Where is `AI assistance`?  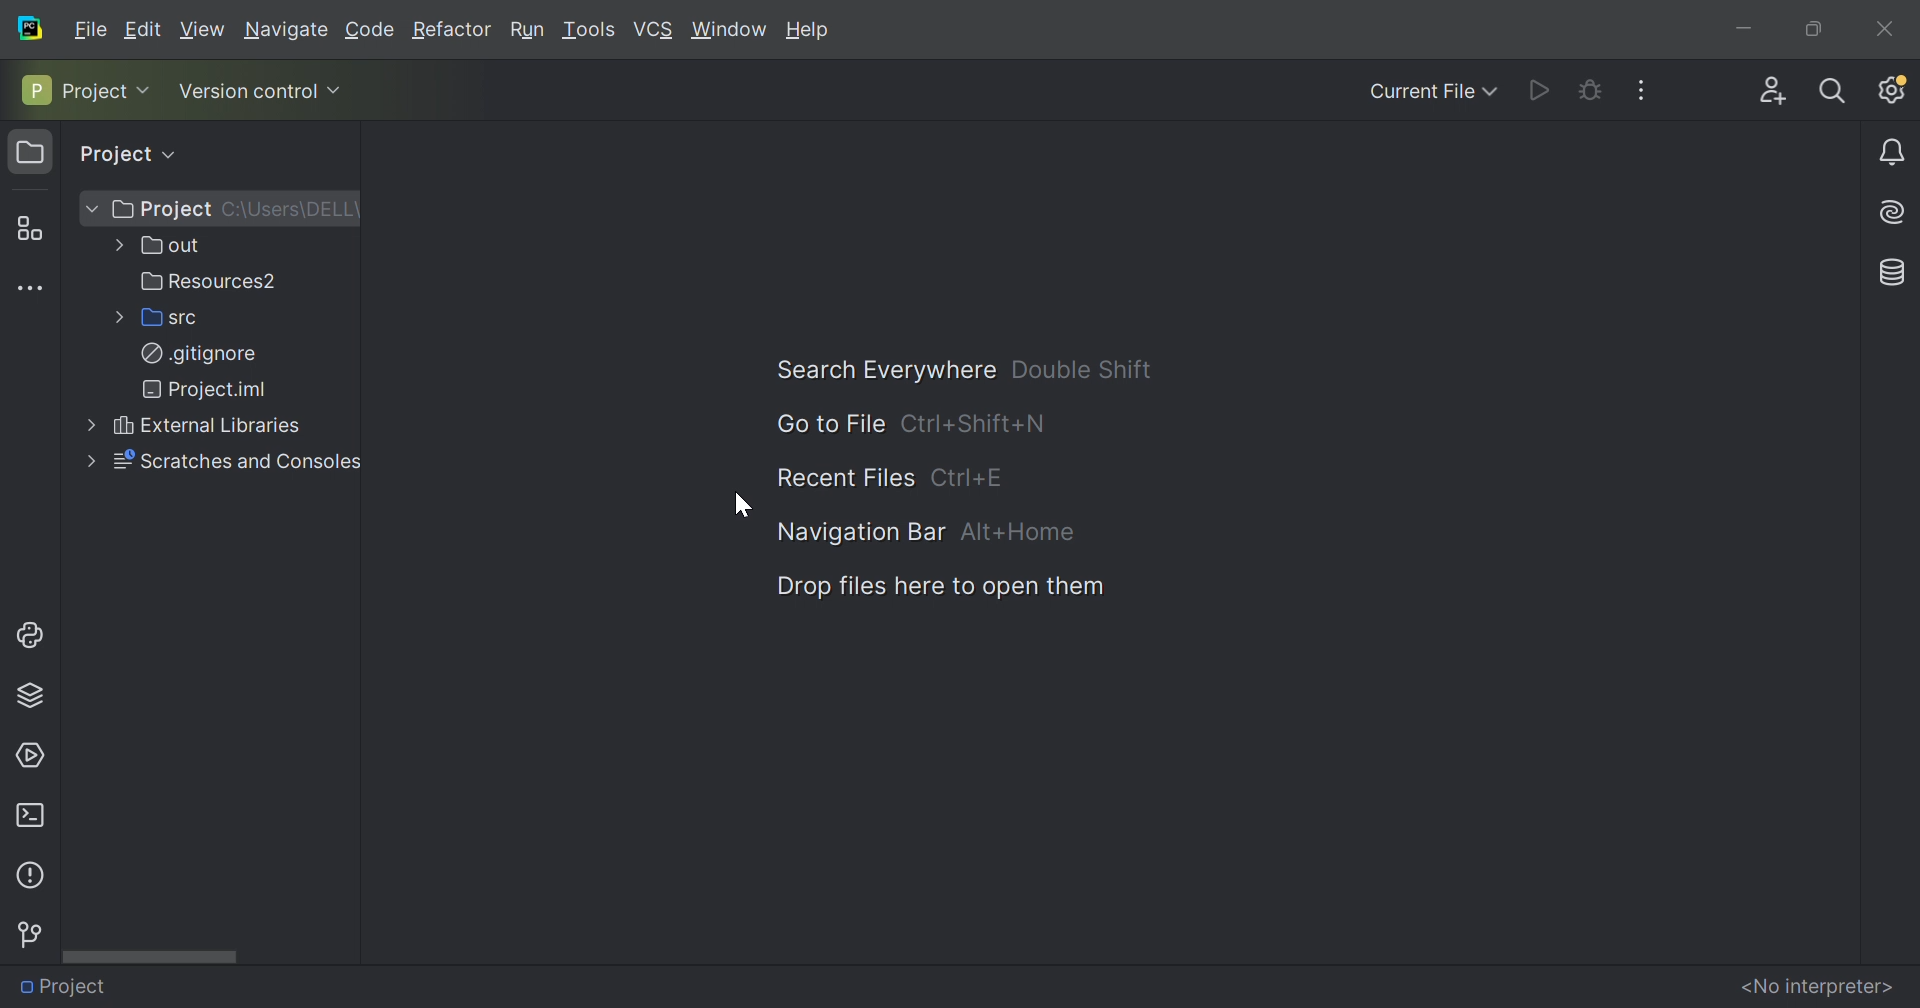 AI assistance is located at coordinates (1896, 210).